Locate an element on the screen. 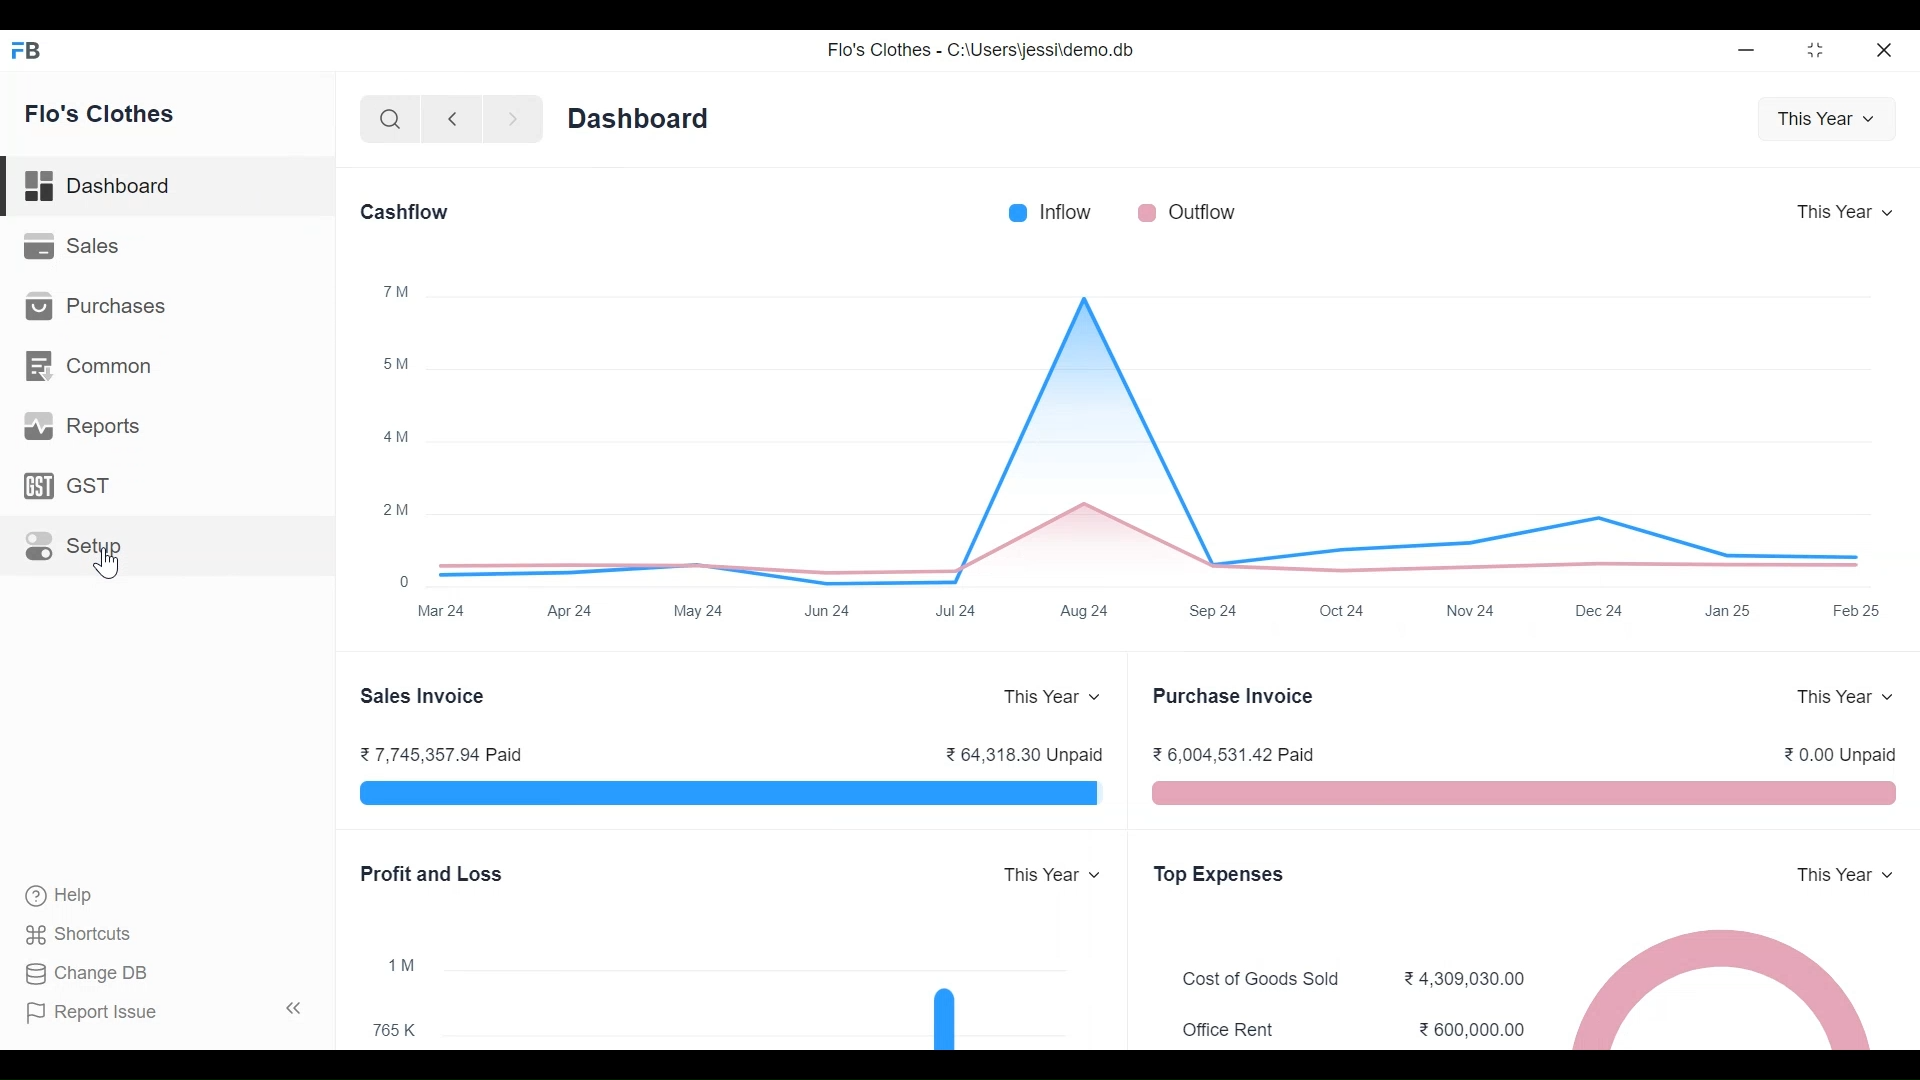 The width and height of the screenshot is (1920, 1080). 5M is located at coordinates (396, 365).